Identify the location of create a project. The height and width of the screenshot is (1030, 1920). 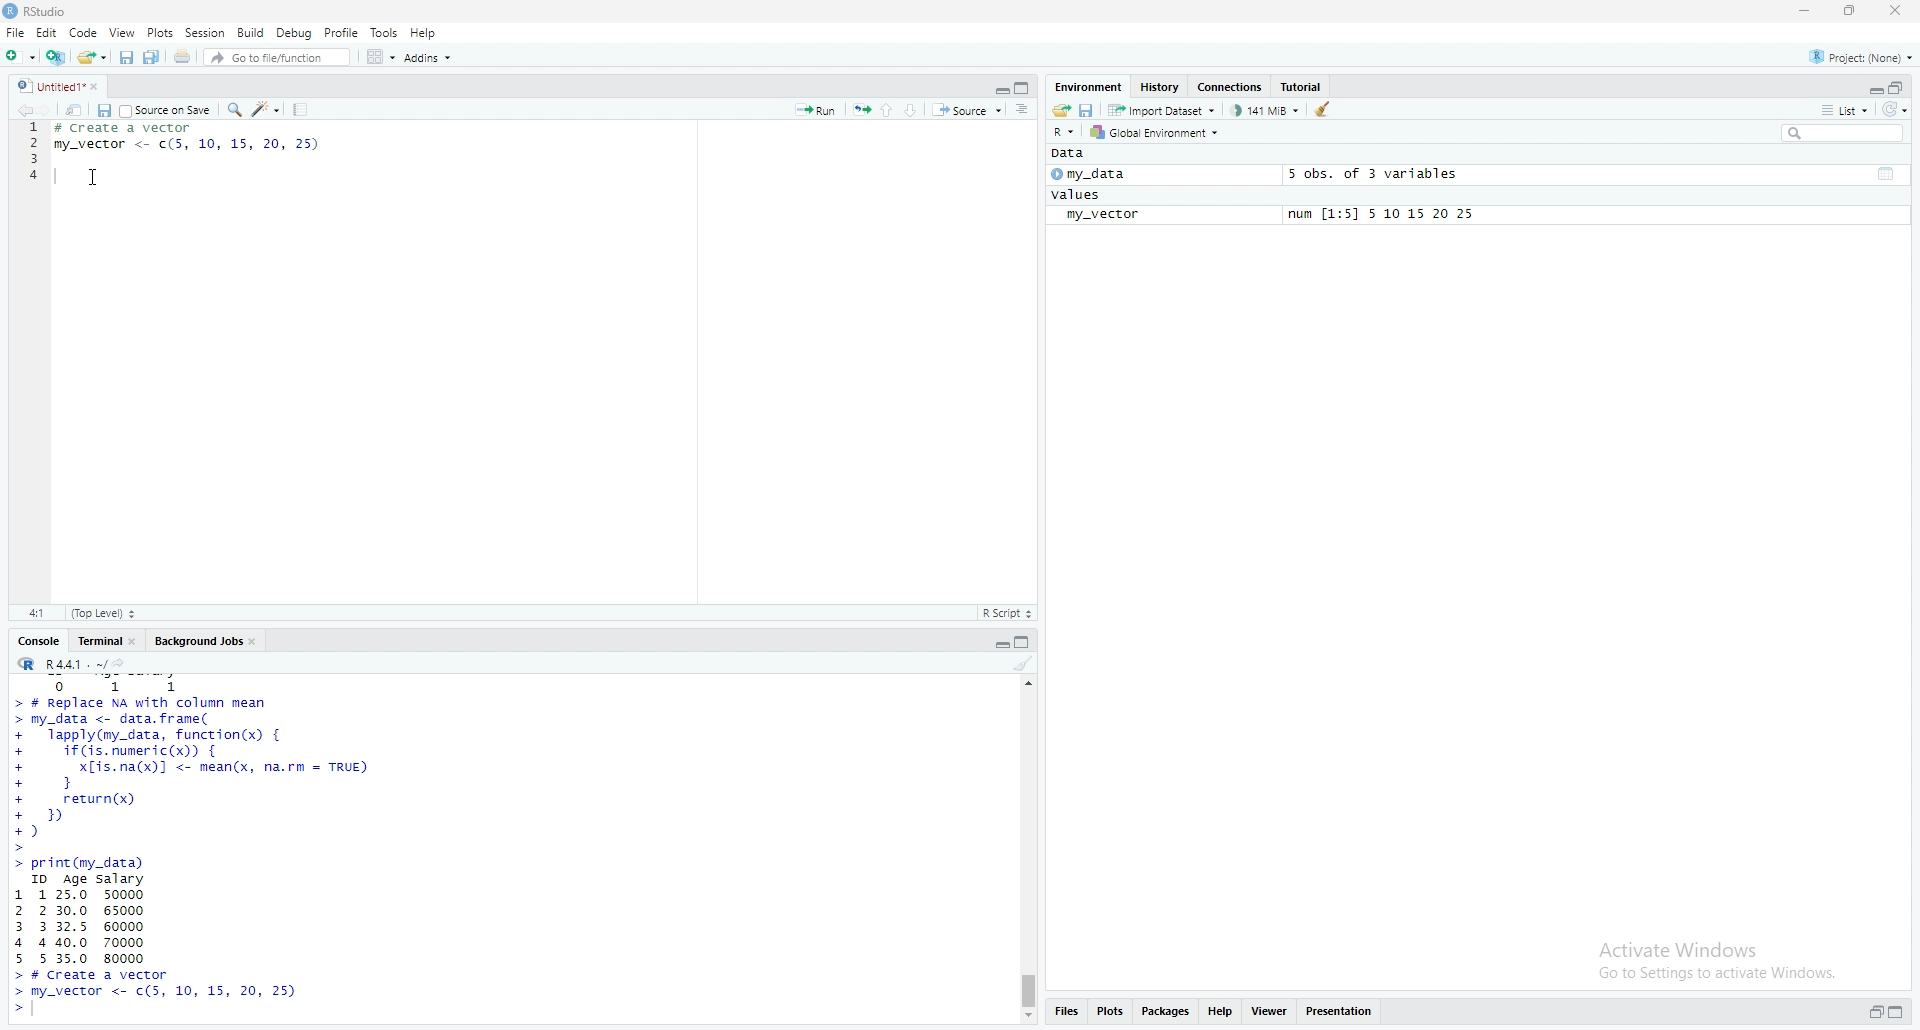
(57, 57).